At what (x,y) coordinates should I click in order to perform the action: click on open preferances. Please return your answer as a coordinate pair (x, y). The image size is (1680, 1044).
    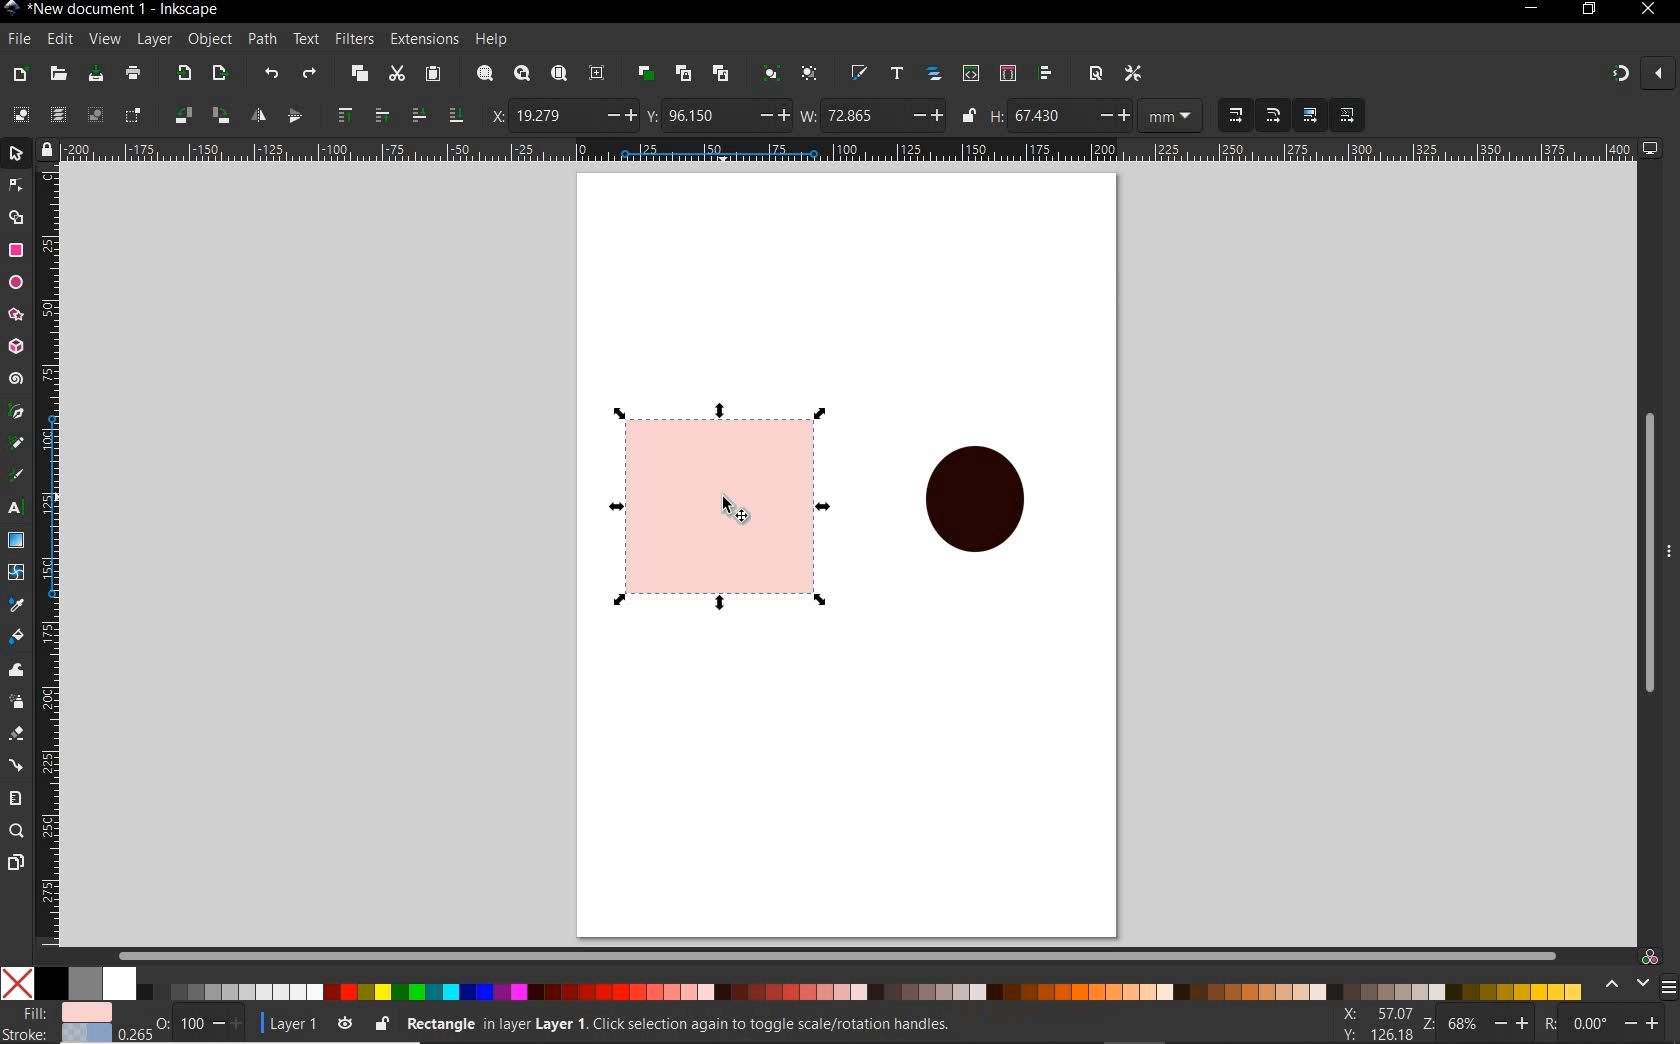
    Looking at the image, I should click on (1133, 74).